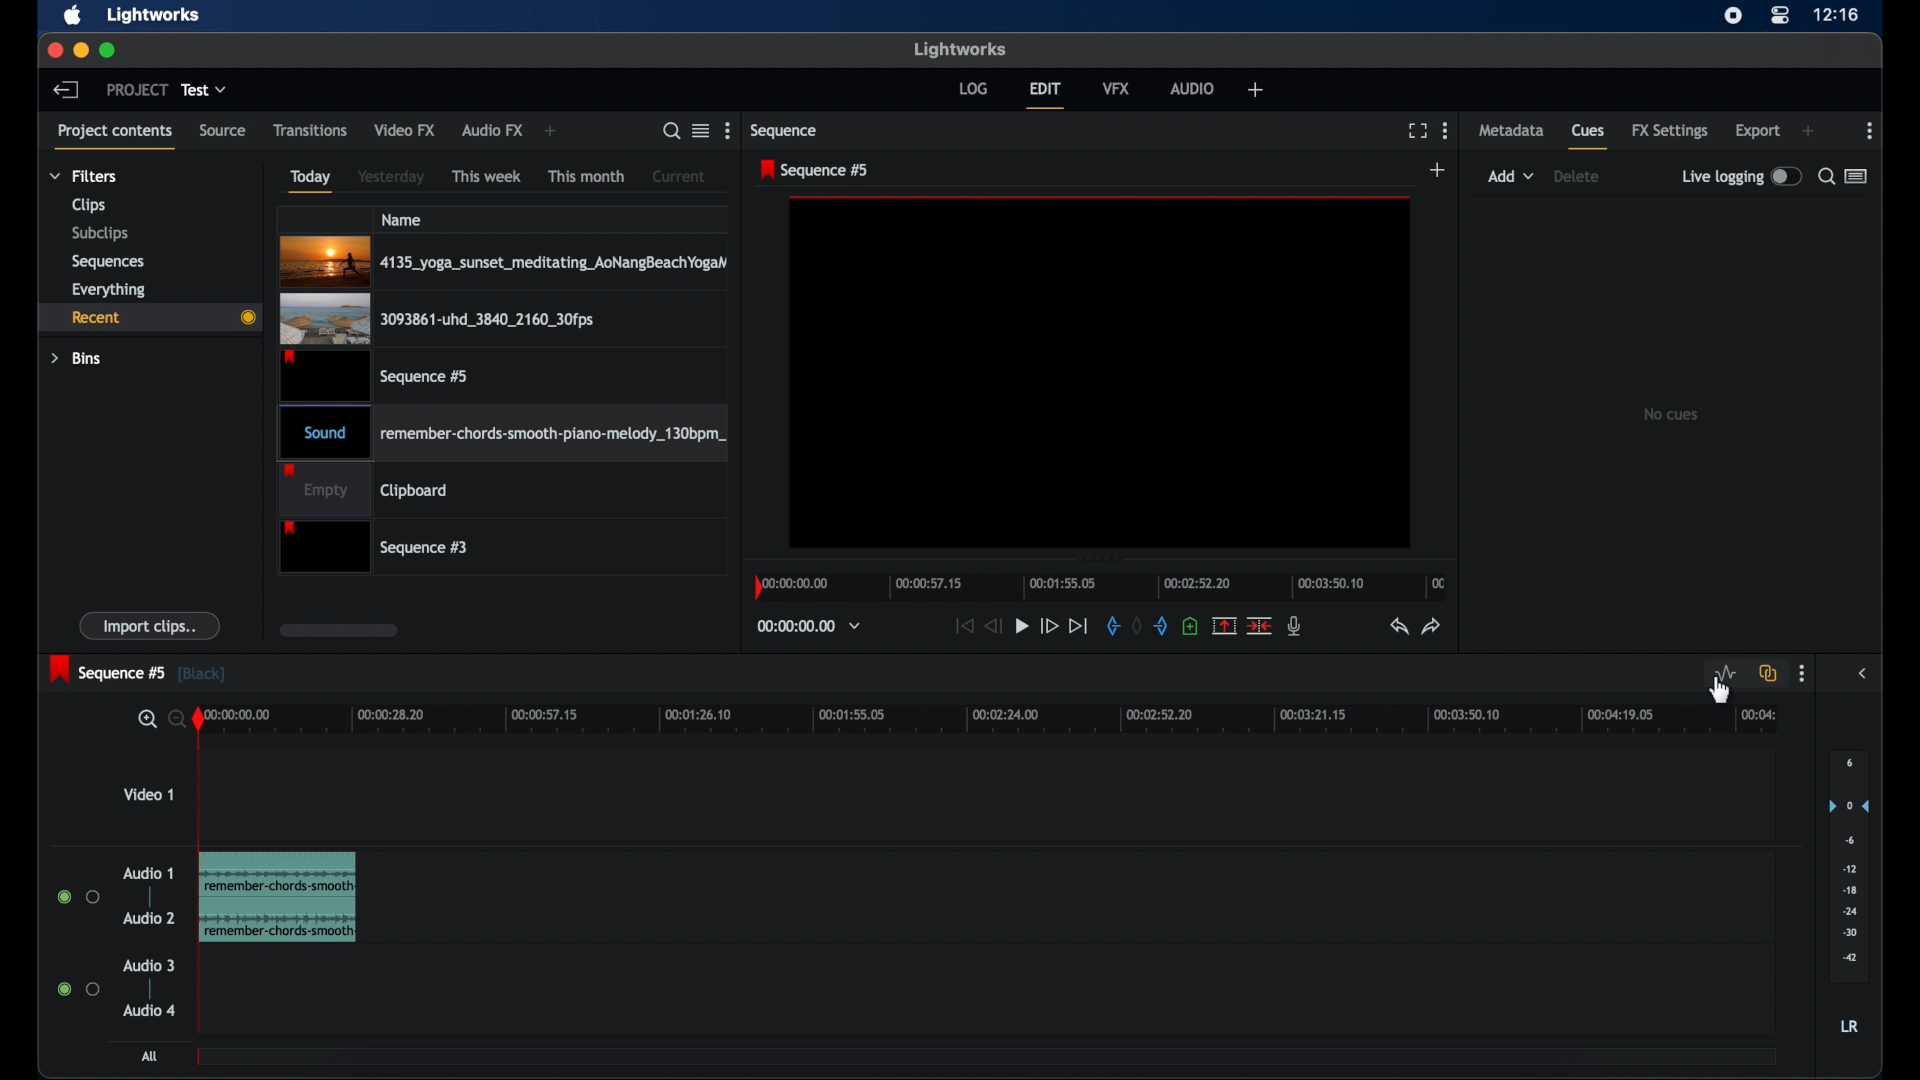 This screenshot has height=1080, width=1920. What do you see at coordinates (1577, 176) in the screenshot?
I see `delete` at bounding box center [1577, 176].